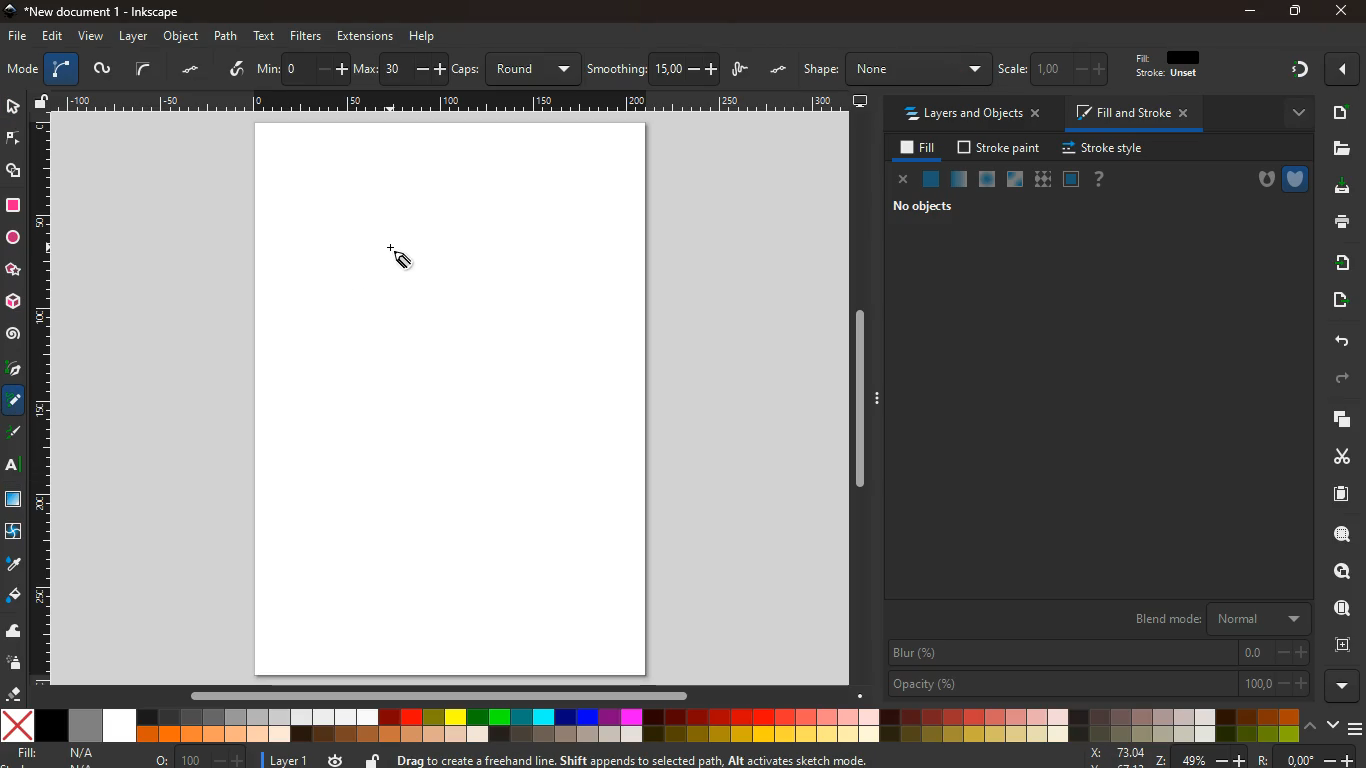 The width and height of the screenshot is (1366, 768). What do you see at coordinates (1100, 180) in the screenshot?
I see `help` at bounding box center [1100, 180].